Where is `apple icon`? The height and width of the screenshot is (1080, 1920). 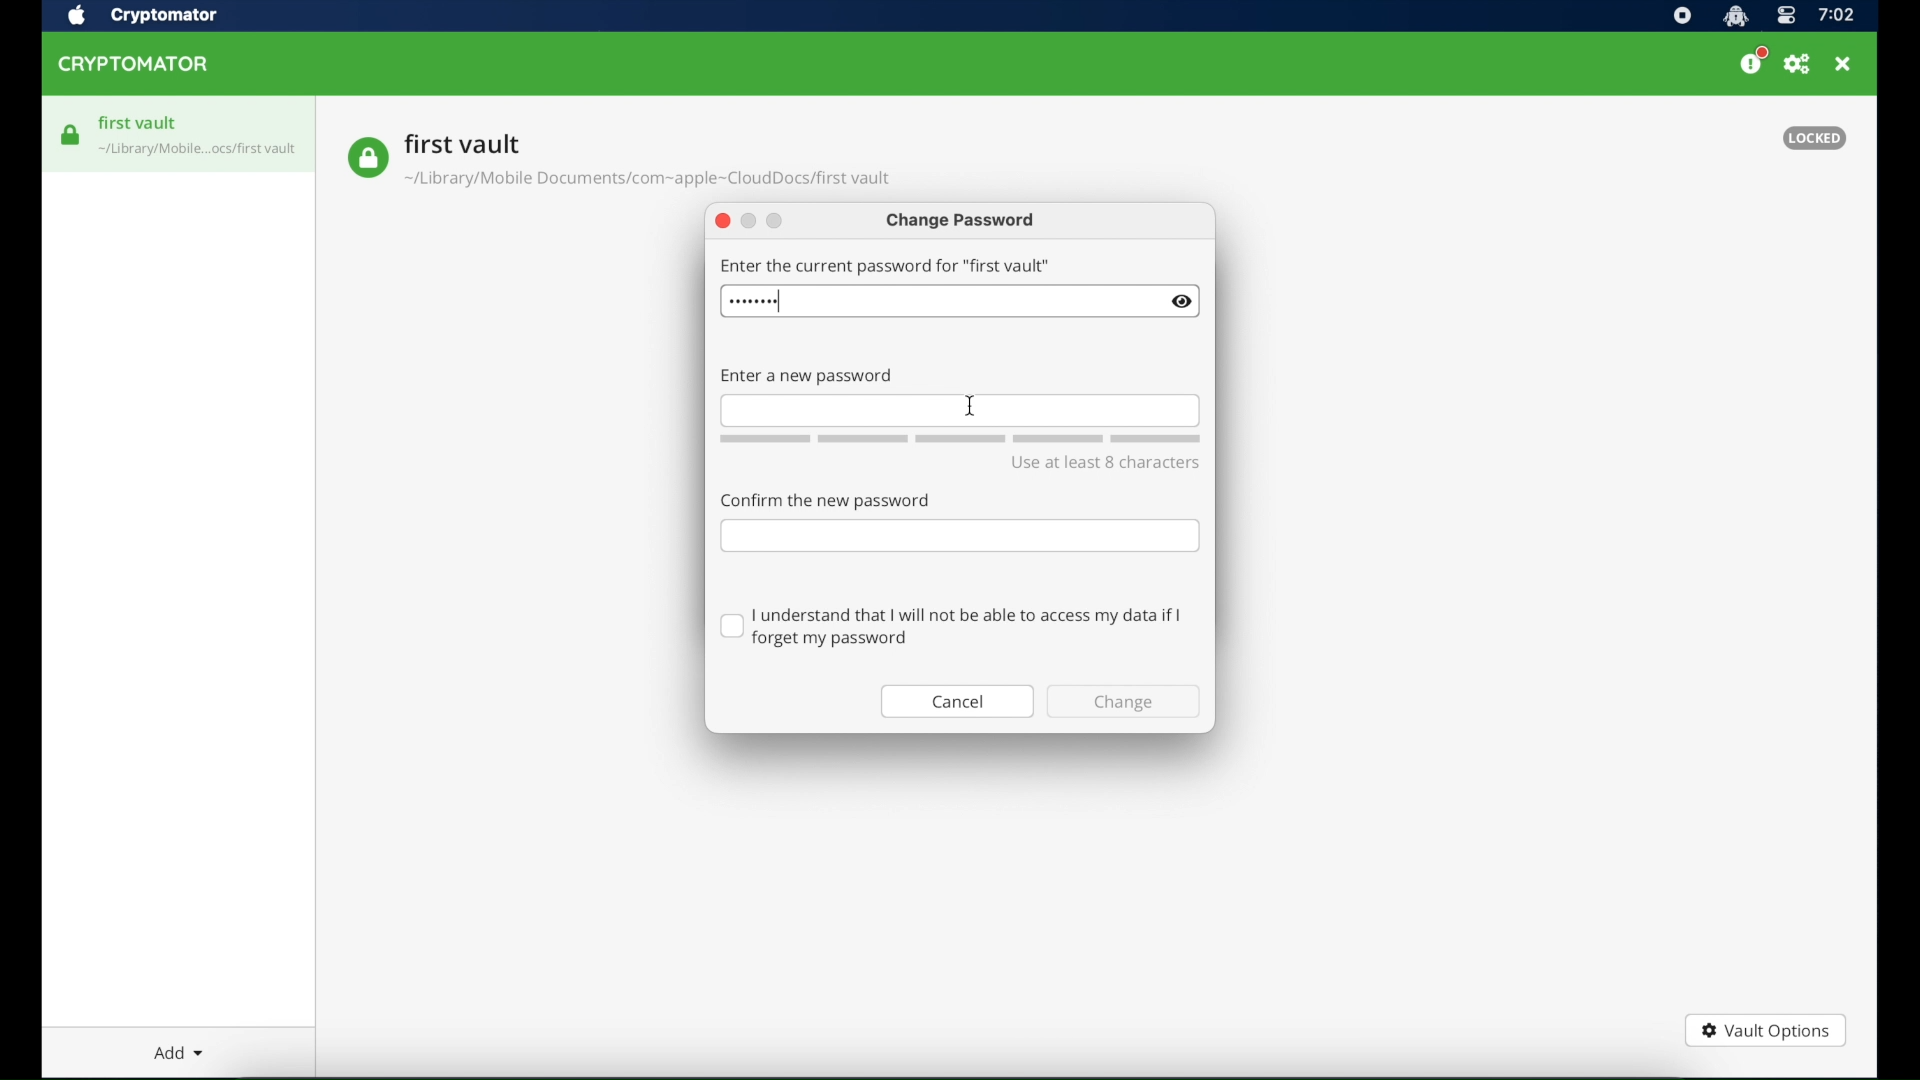 apple icon is located at coordinates (75, 16).